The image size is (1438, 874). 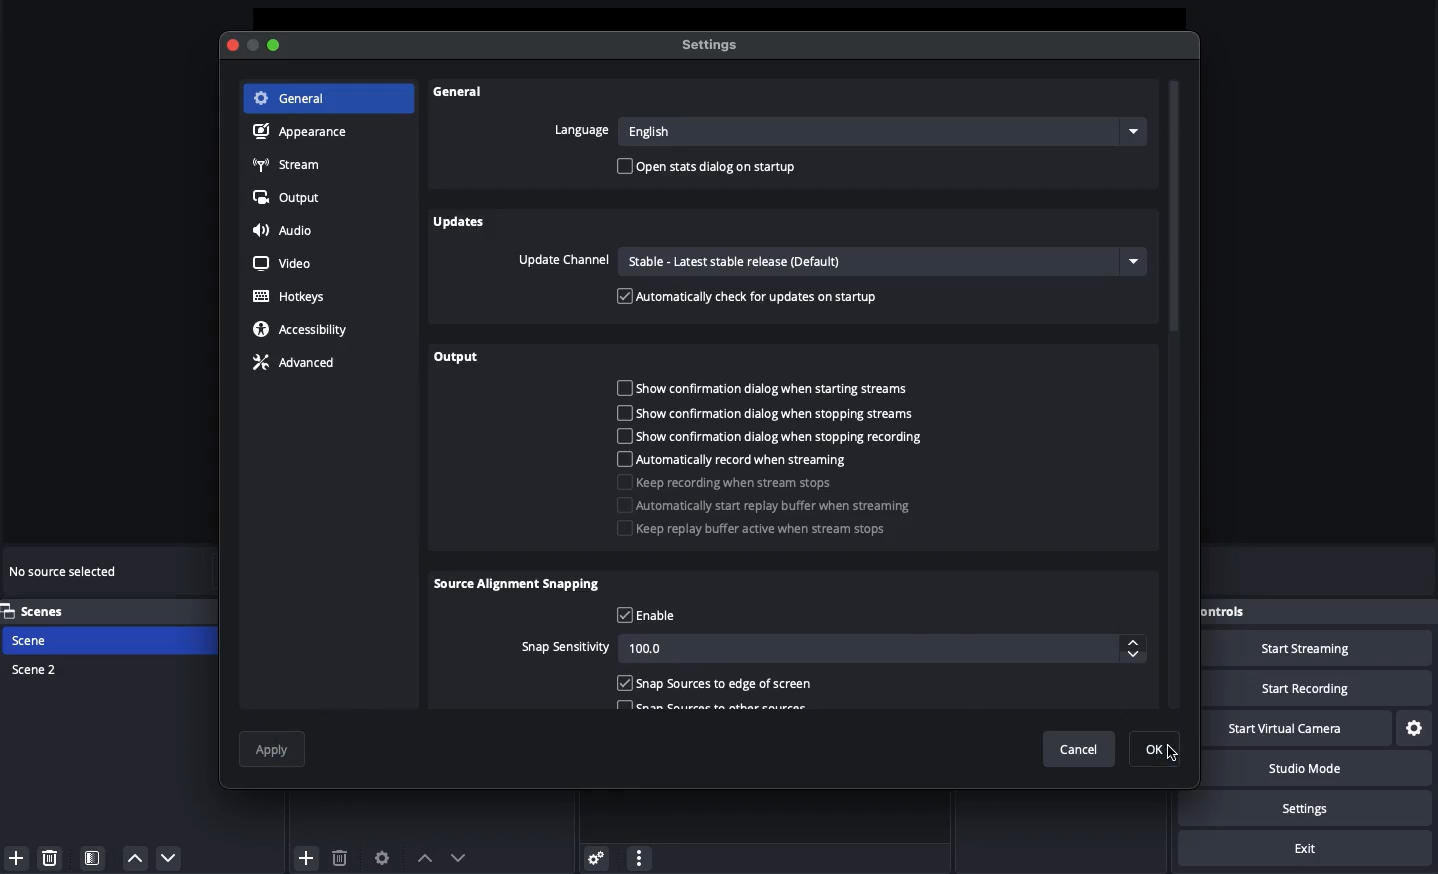 I want to click on Start virtual camera, so click(x=1303, y=727).